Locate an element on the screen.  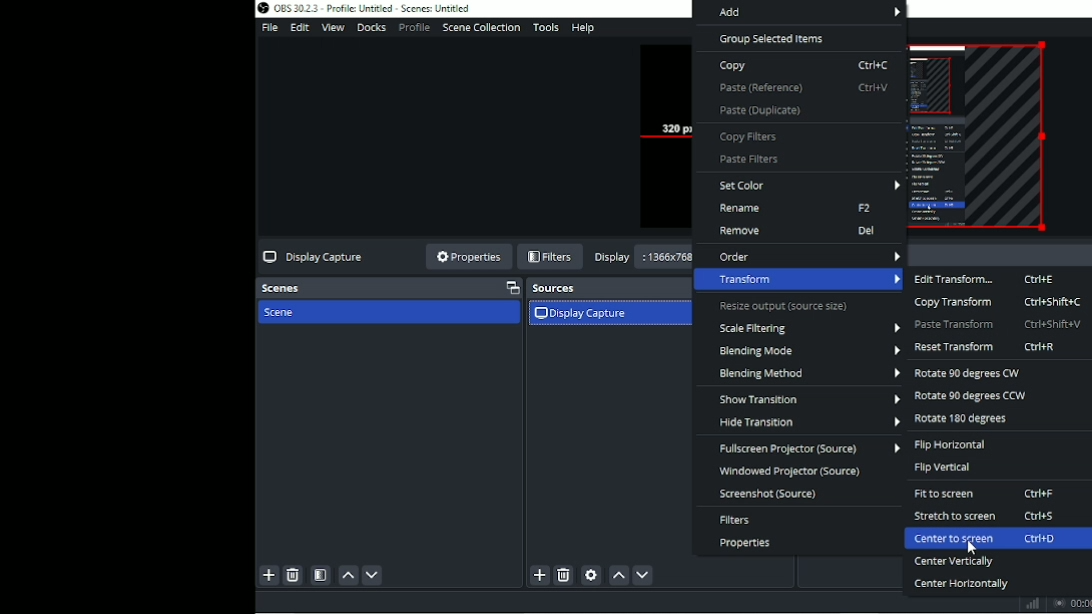
Add scene is located at coordinates (267, 576).